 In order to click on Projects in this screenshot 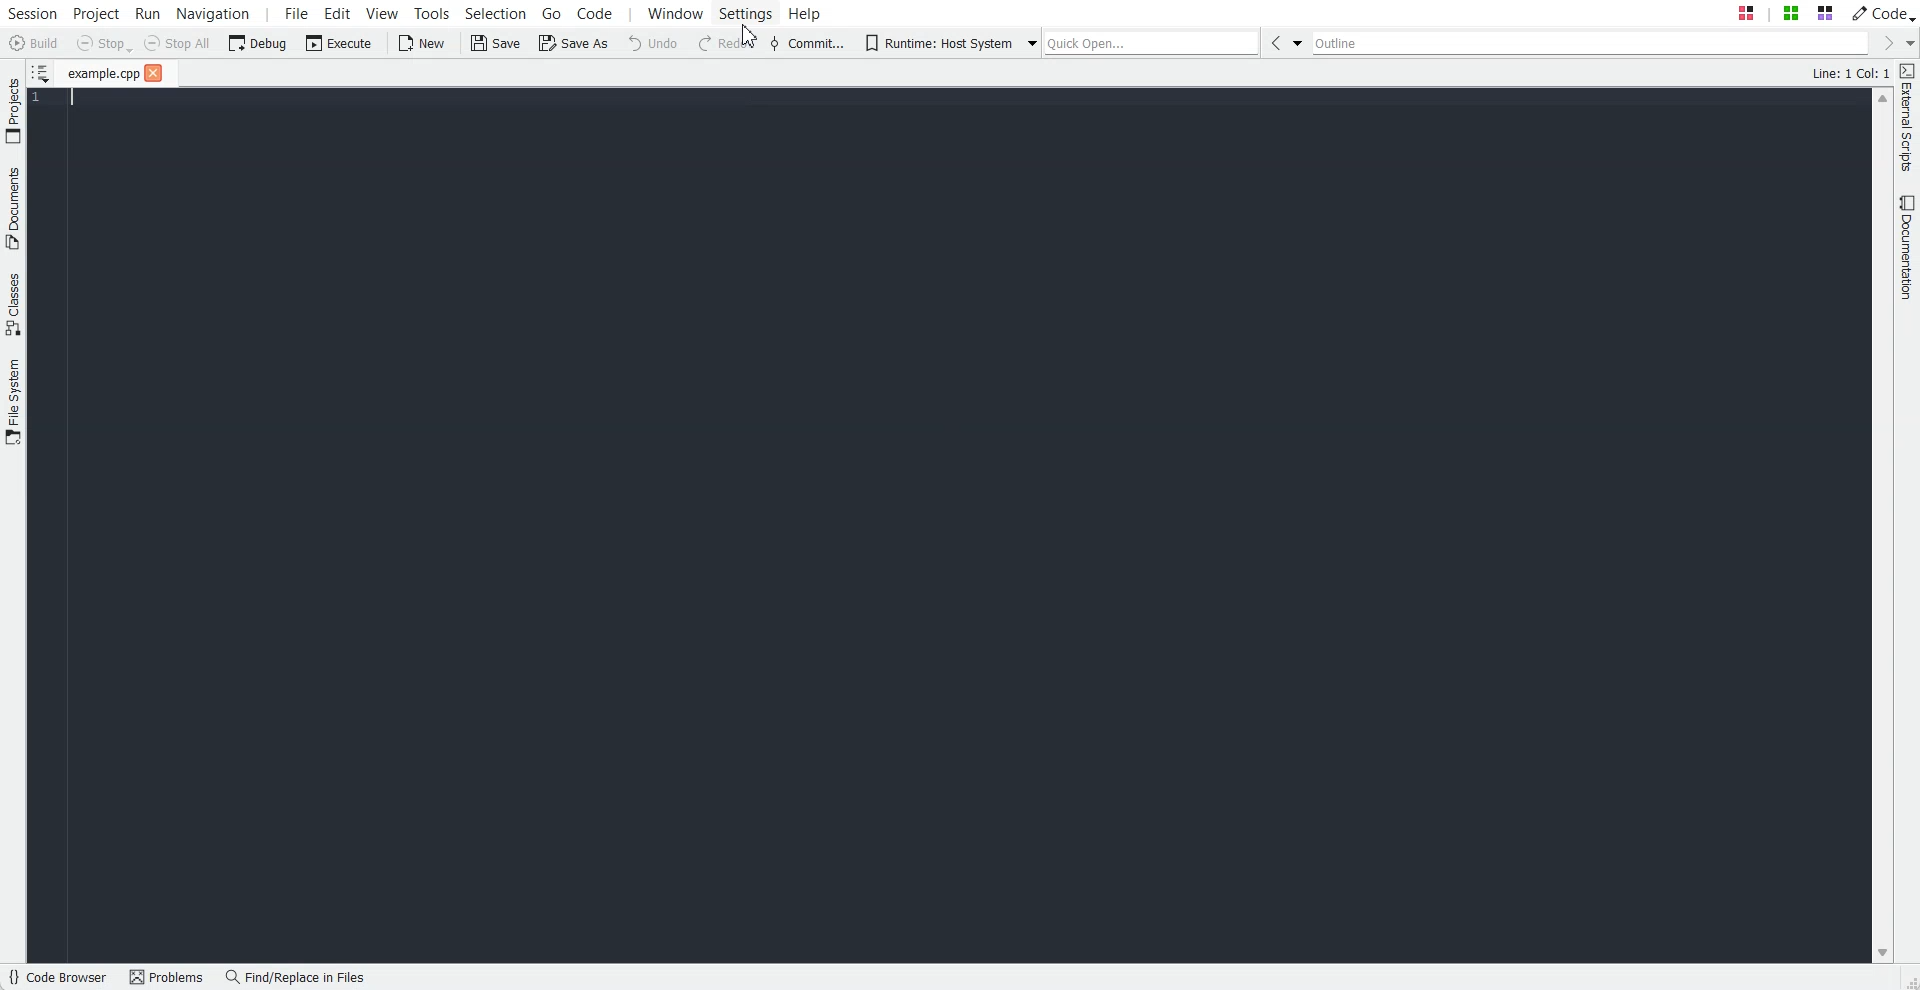, I will do `click(13, 110)`.